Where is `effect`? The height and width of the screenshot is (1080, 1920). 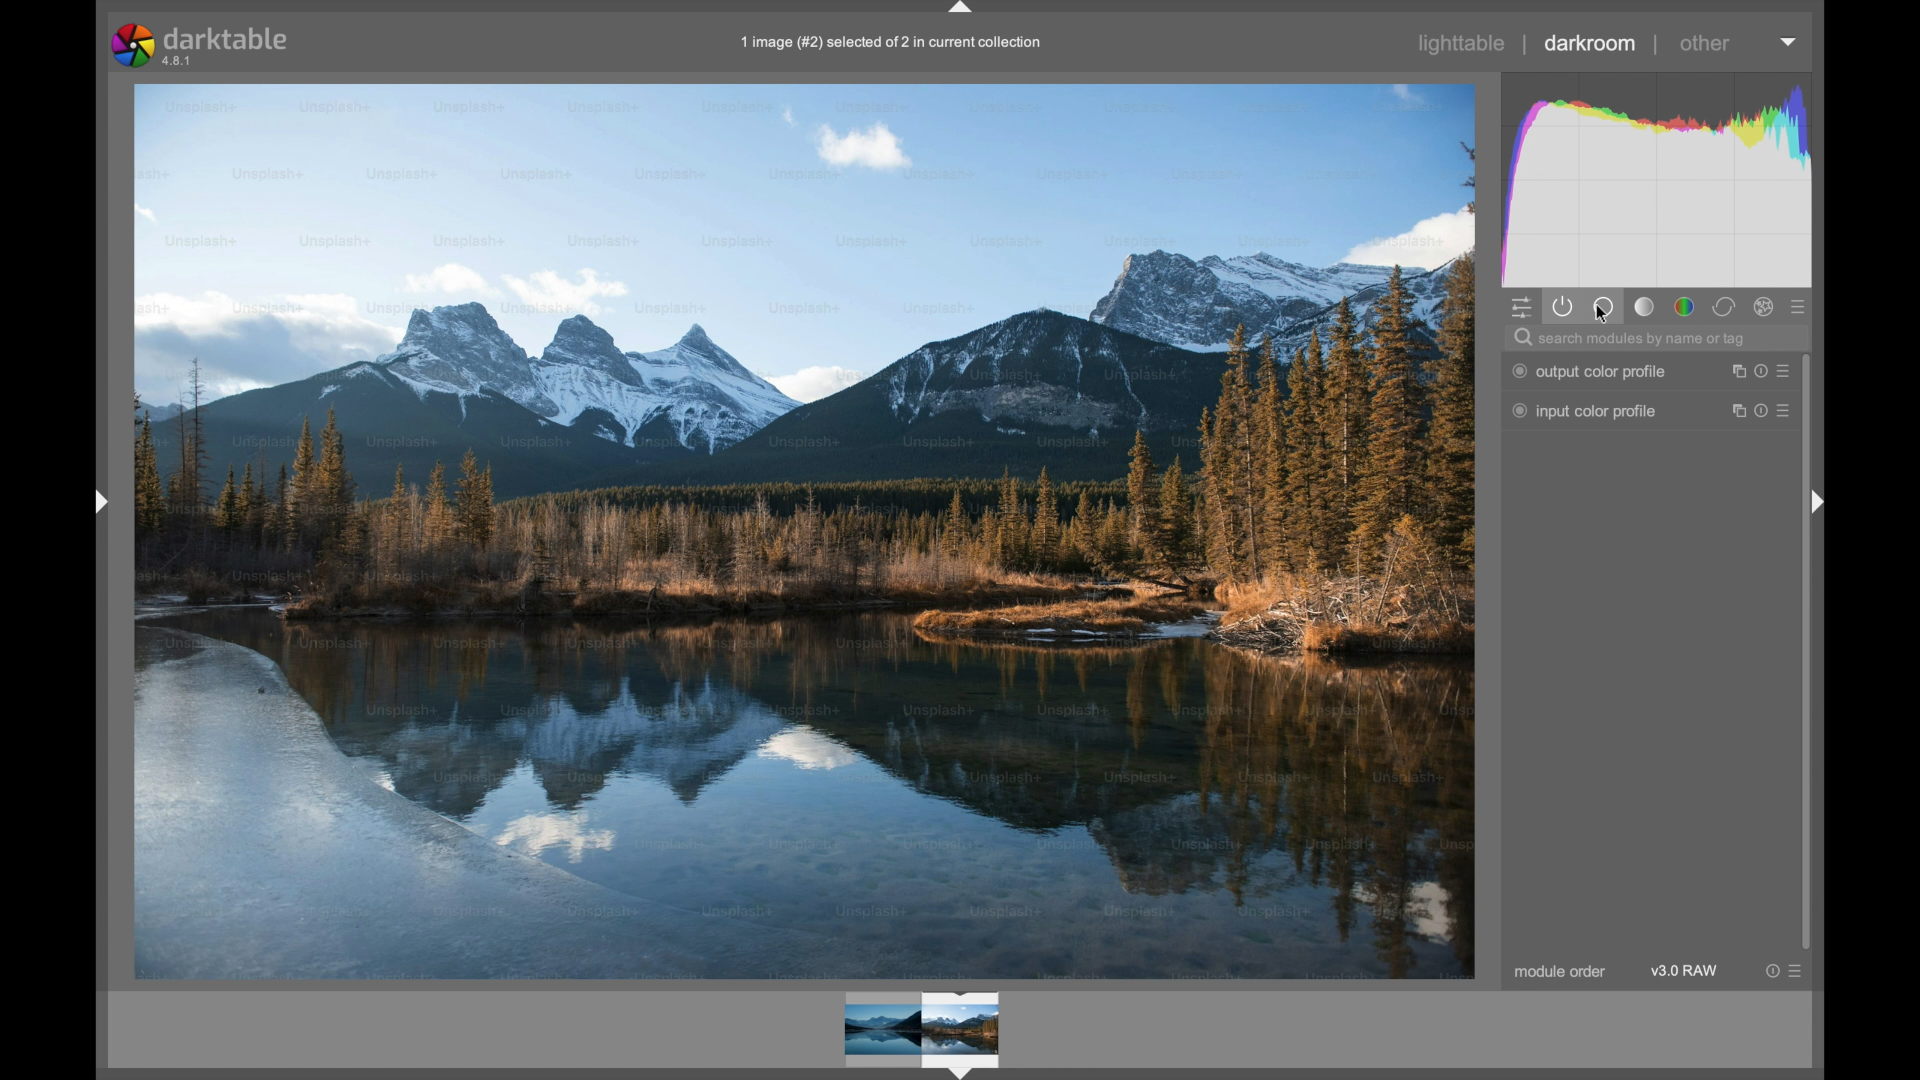 effect is located at coordinates (1764, 306).